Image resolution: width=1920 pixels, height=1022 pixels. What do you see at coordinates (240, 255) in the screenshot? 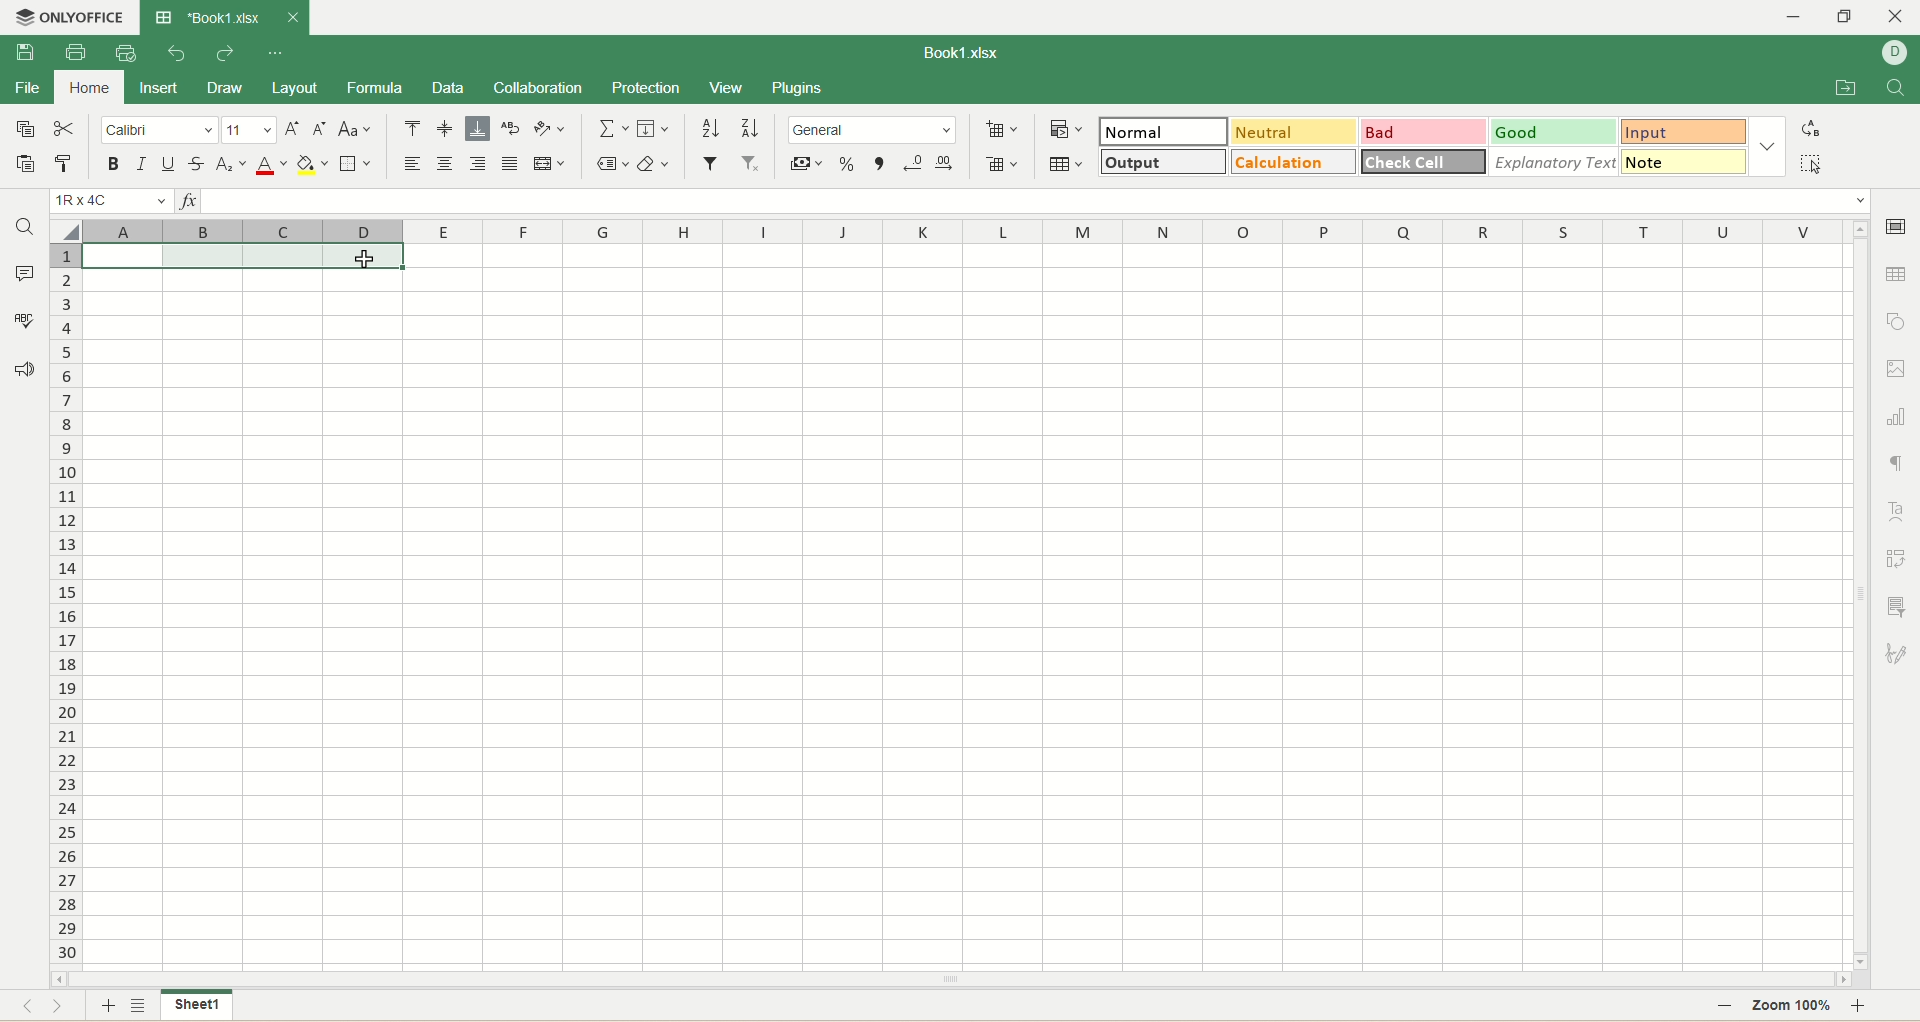
I see `selected cells` at bounding box center [240, 255].